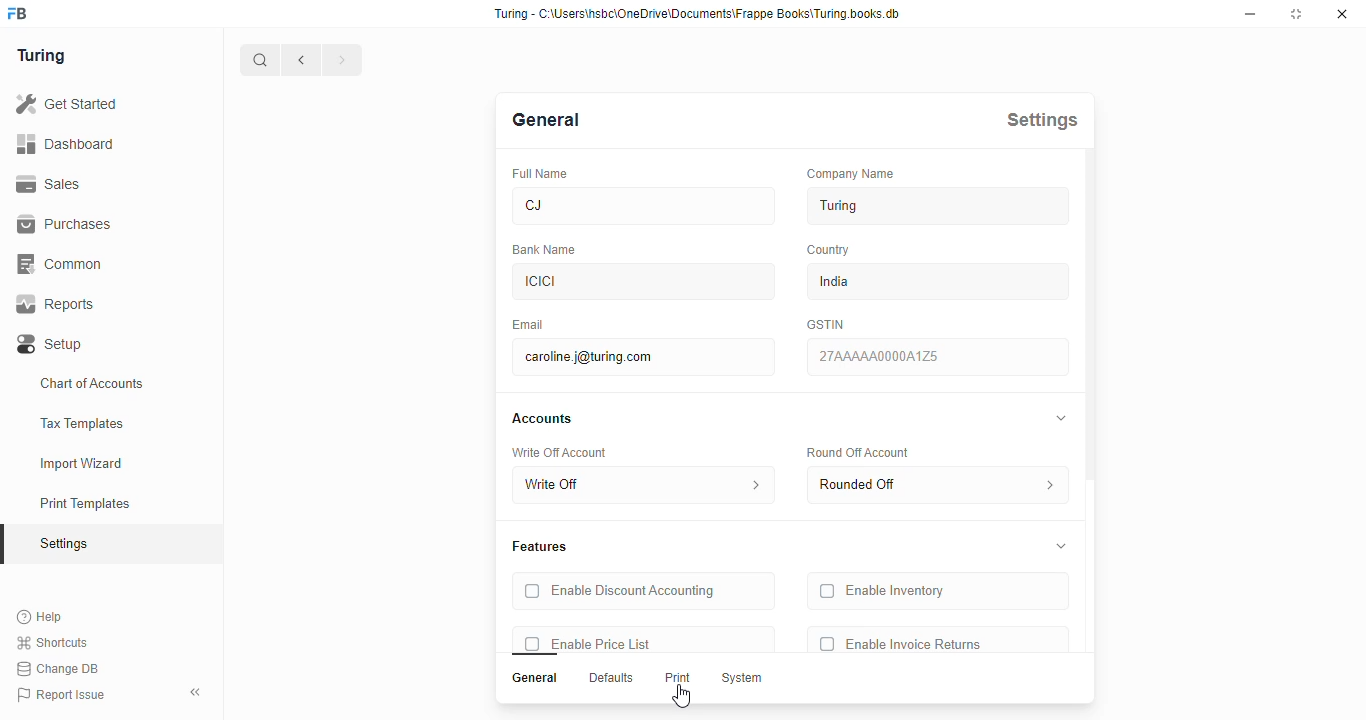 The height and width of the screenshot is (720, 1366). I want to click on import wizard, so click(82, 464).